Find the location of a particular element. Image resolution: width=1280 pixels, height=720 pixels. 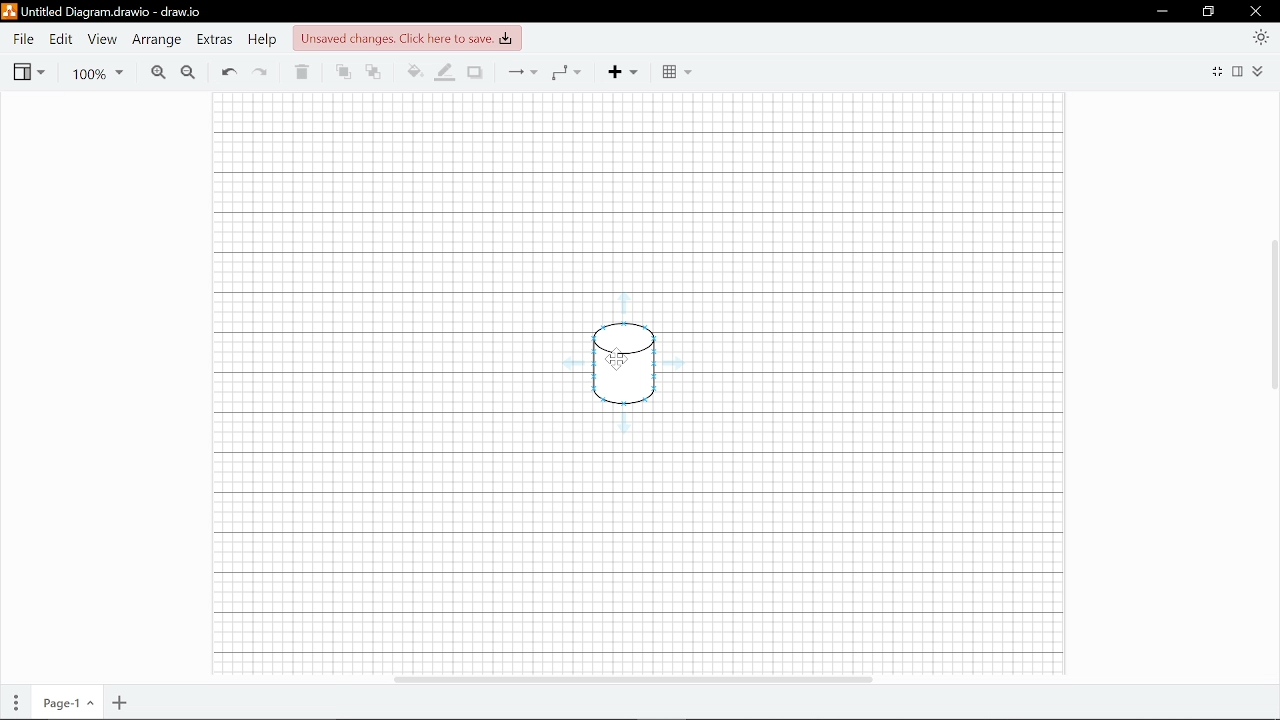

Current page is located at coordinates (67, 701).